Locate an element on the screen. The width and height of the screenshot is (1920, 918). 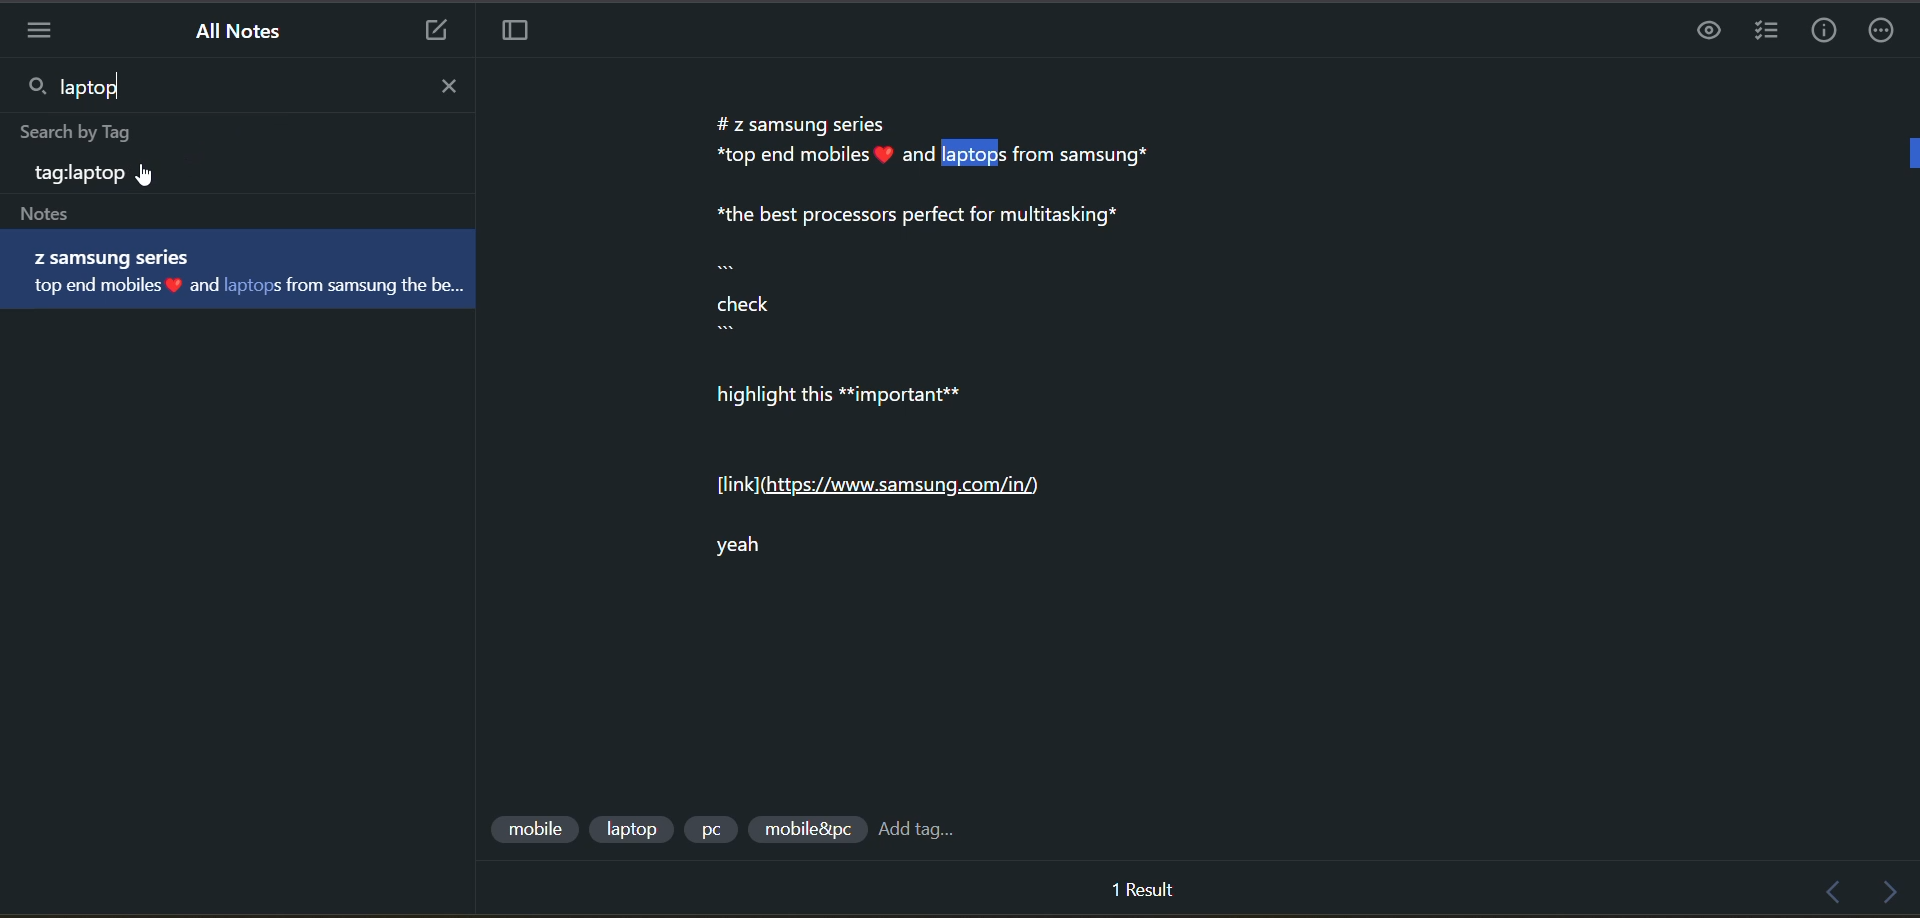
mobile&pc is located at coordinates (806, 832).